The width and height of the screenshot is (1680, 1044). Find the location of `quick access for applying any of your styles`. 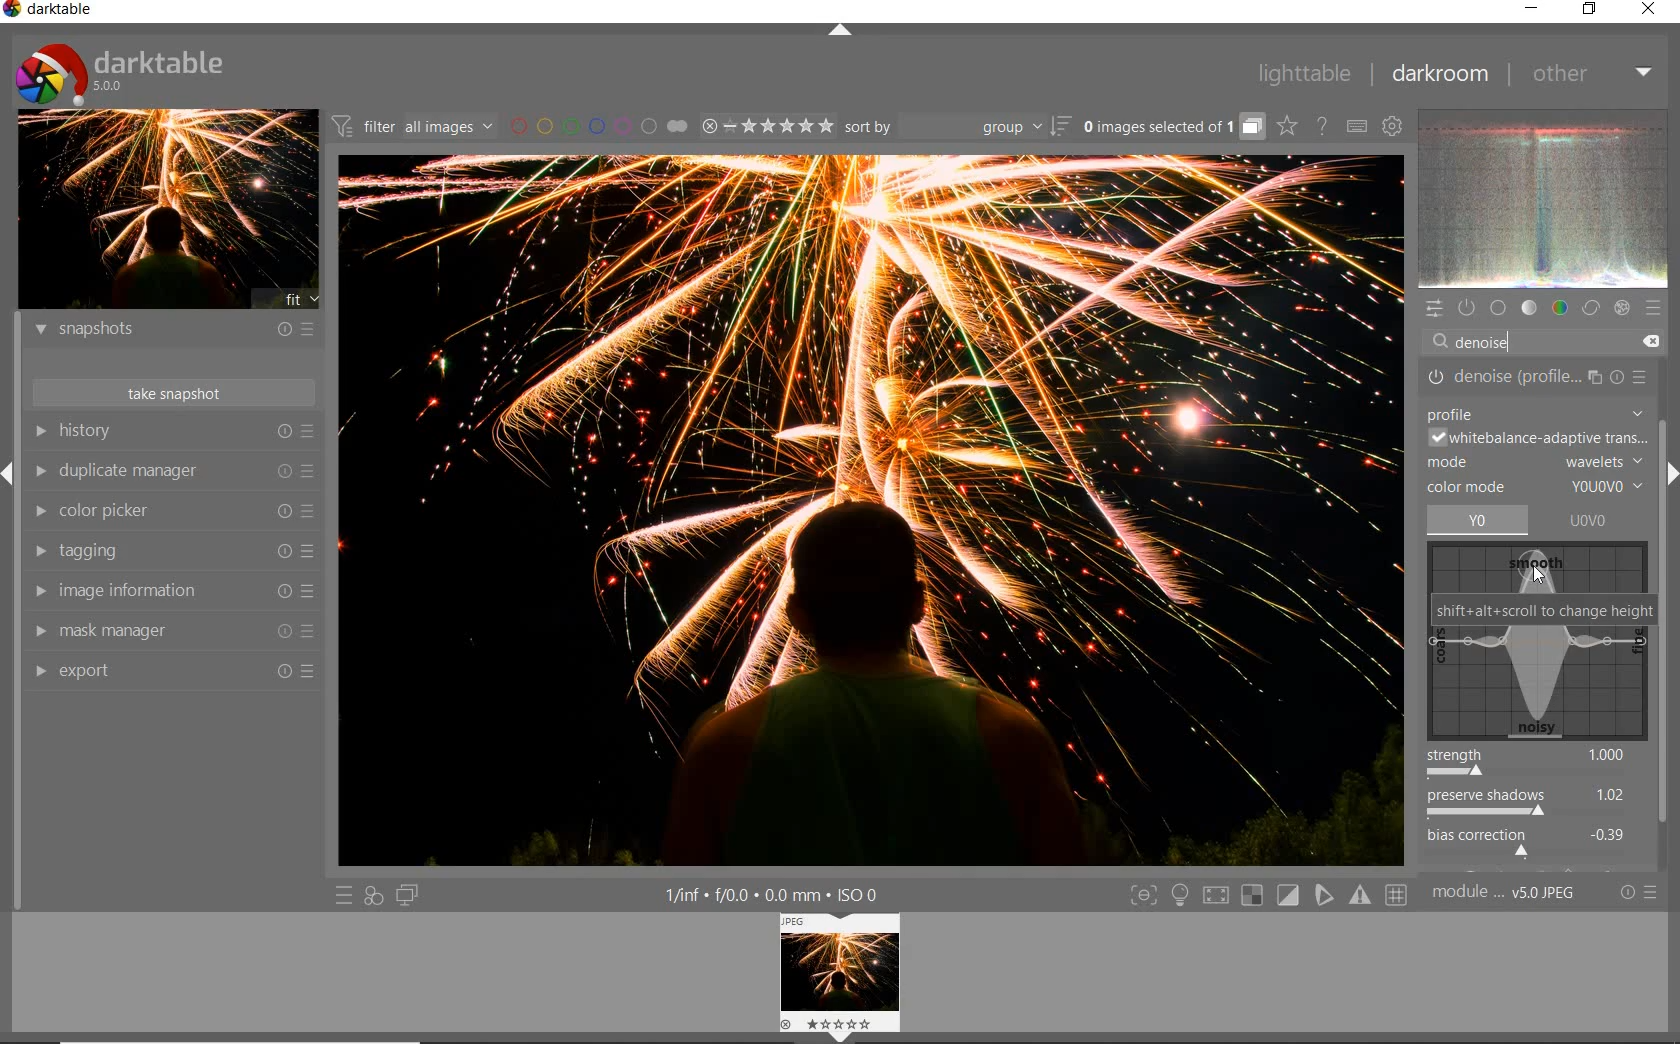

quick access for applying any of your styles is located at coordinates (374, 896).